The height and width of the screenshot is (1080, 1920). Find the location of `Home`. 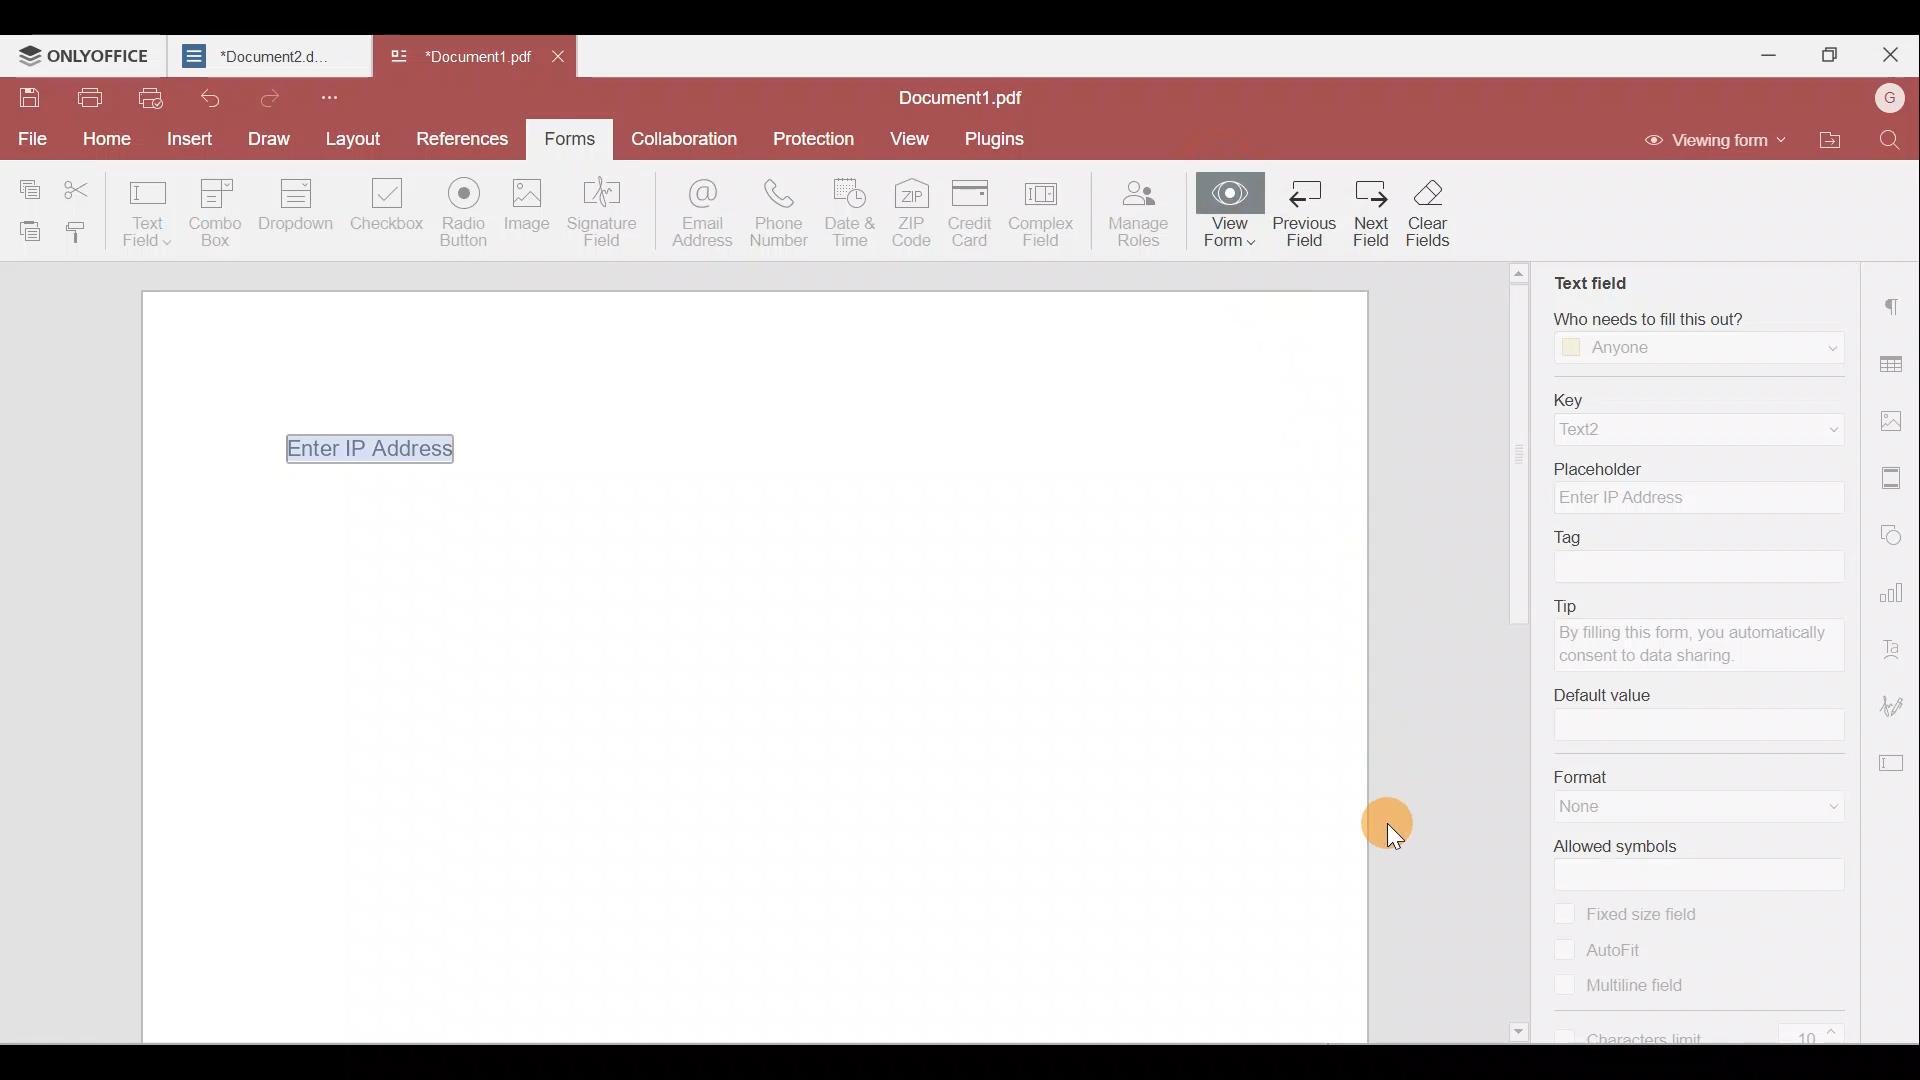

Home is located at coordinates (112, 137).